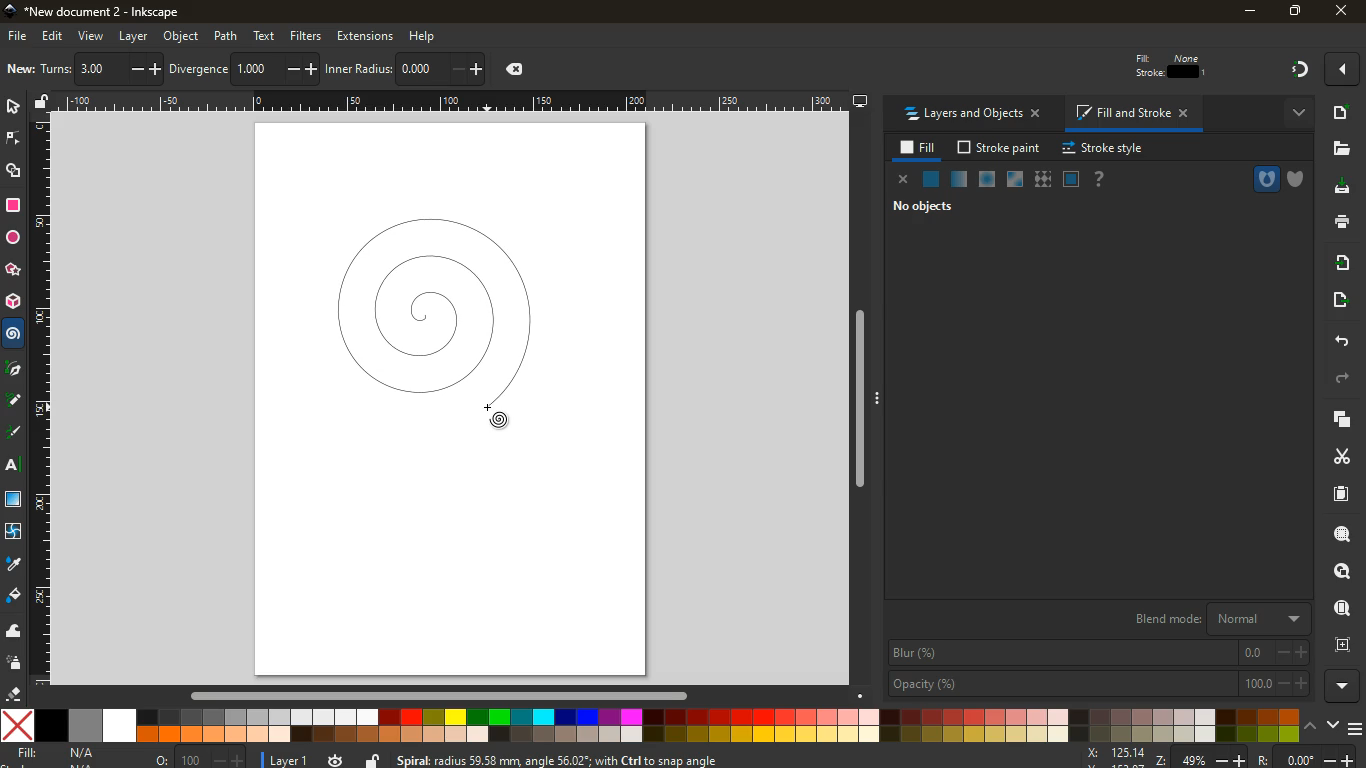  Describe the element at coordinates (1299, 179) in the screenshot. I see `shield` at that location.